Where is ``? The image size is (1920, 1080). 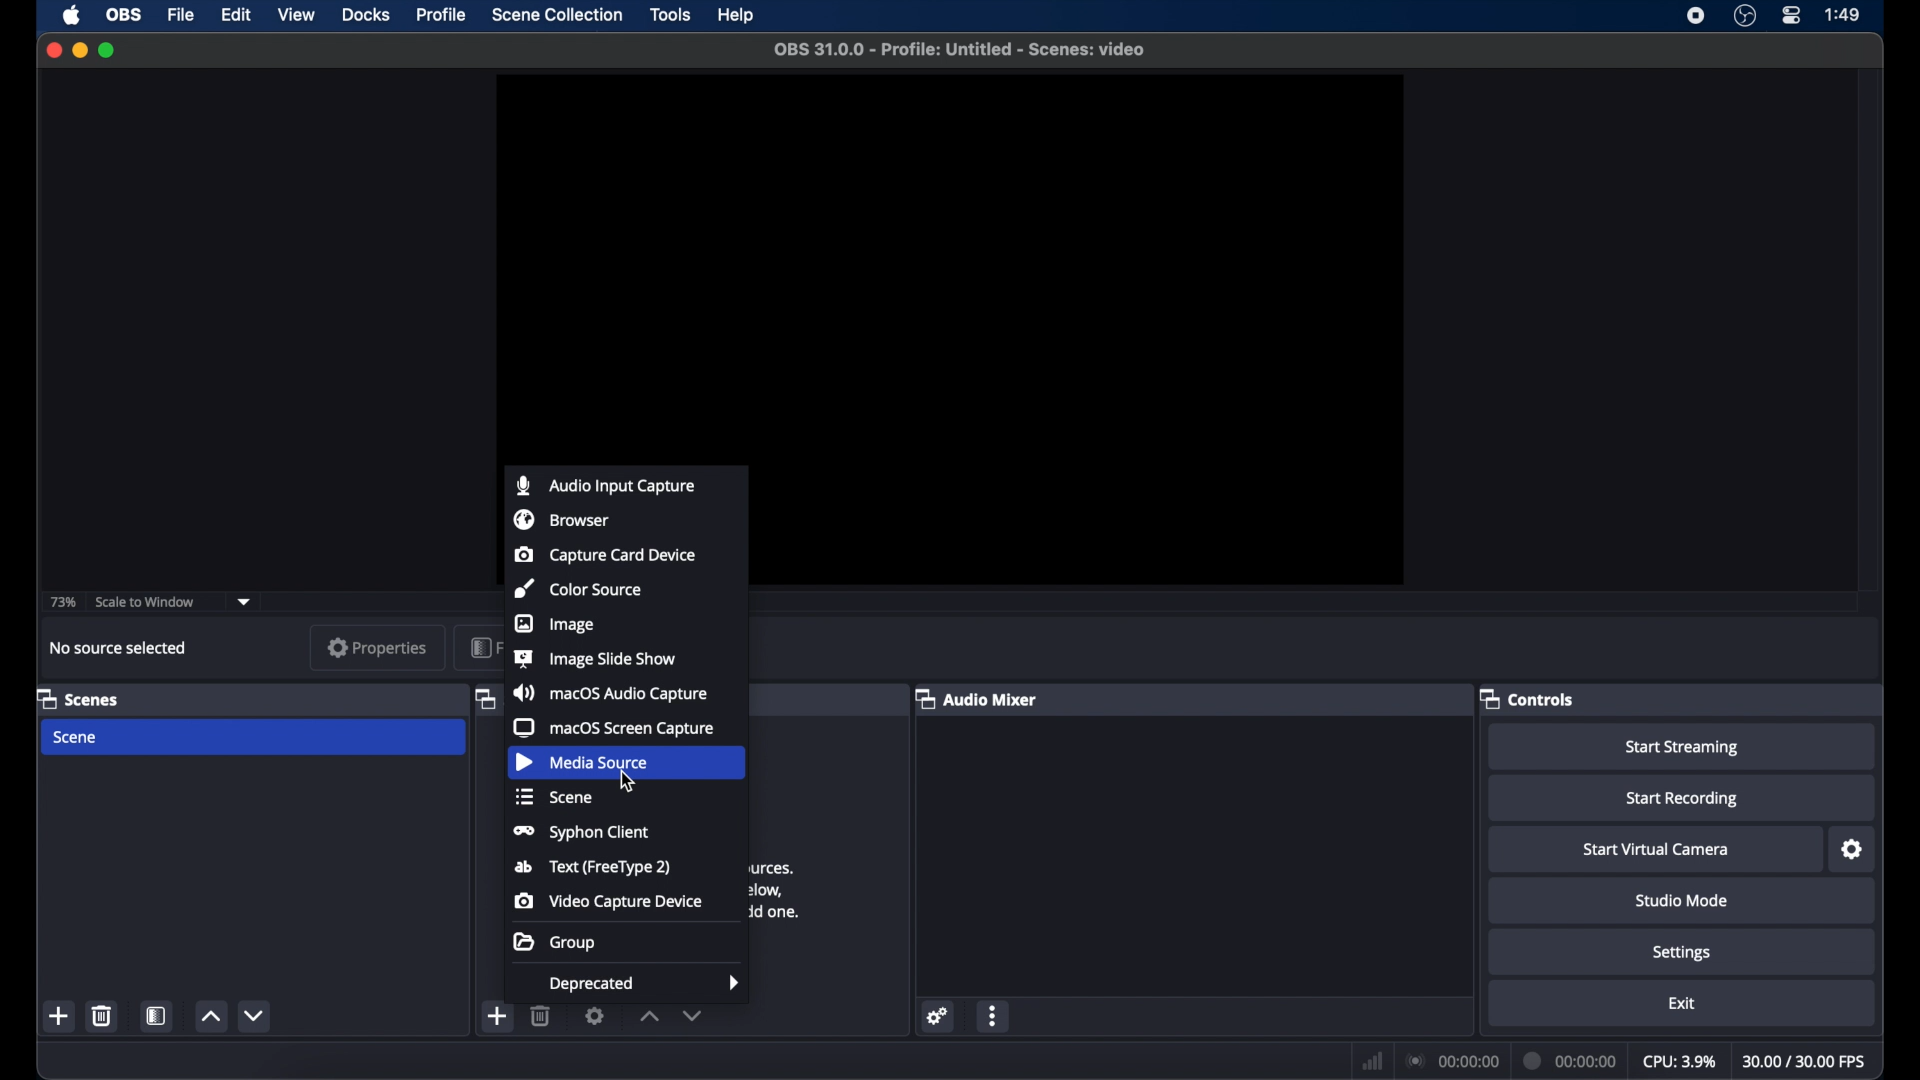
 is located at coordinates (1452, 1060).